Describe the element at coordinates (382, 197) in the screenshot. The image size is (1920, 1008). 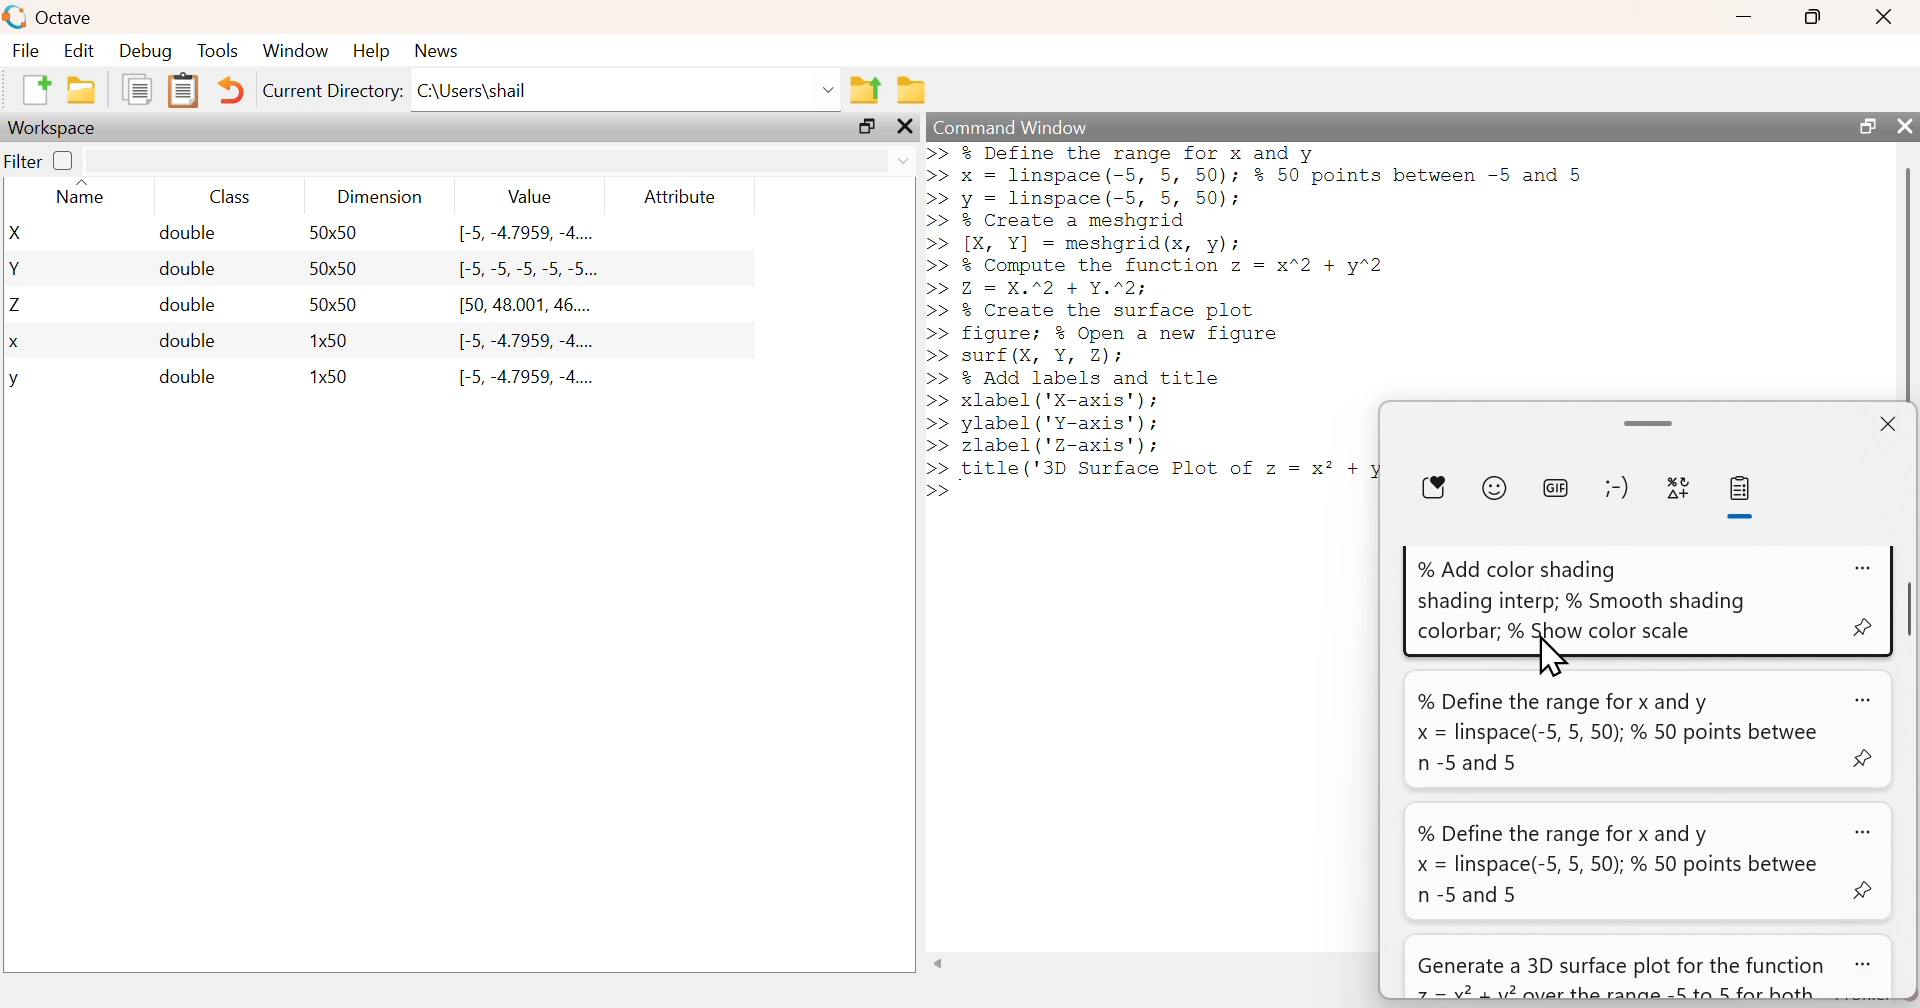
I see `Dimension` at that location.